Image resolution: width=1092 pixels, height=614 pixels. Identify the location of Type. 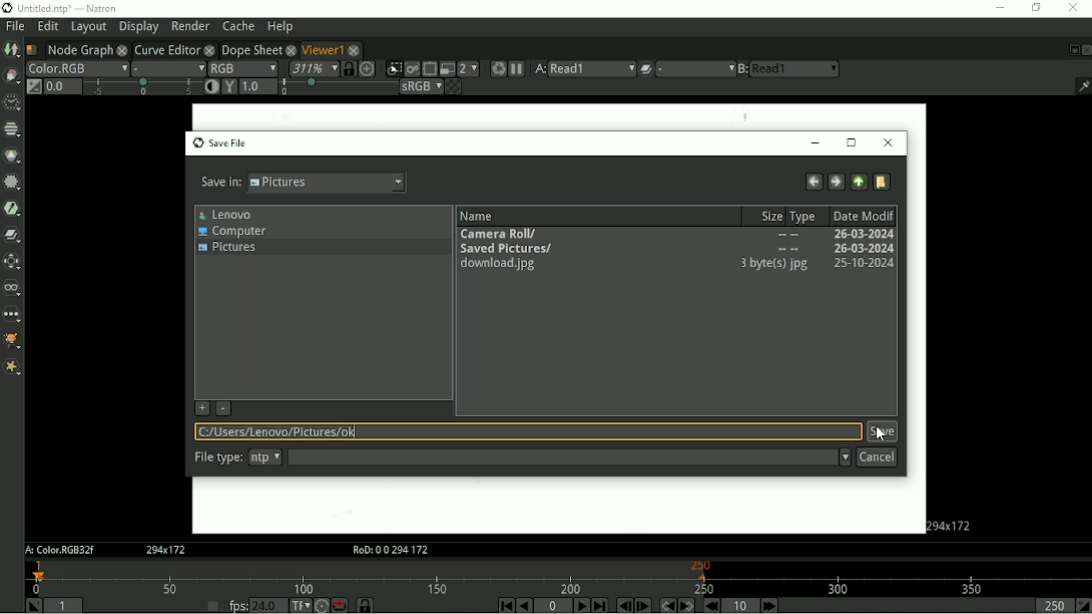
(804, 214).